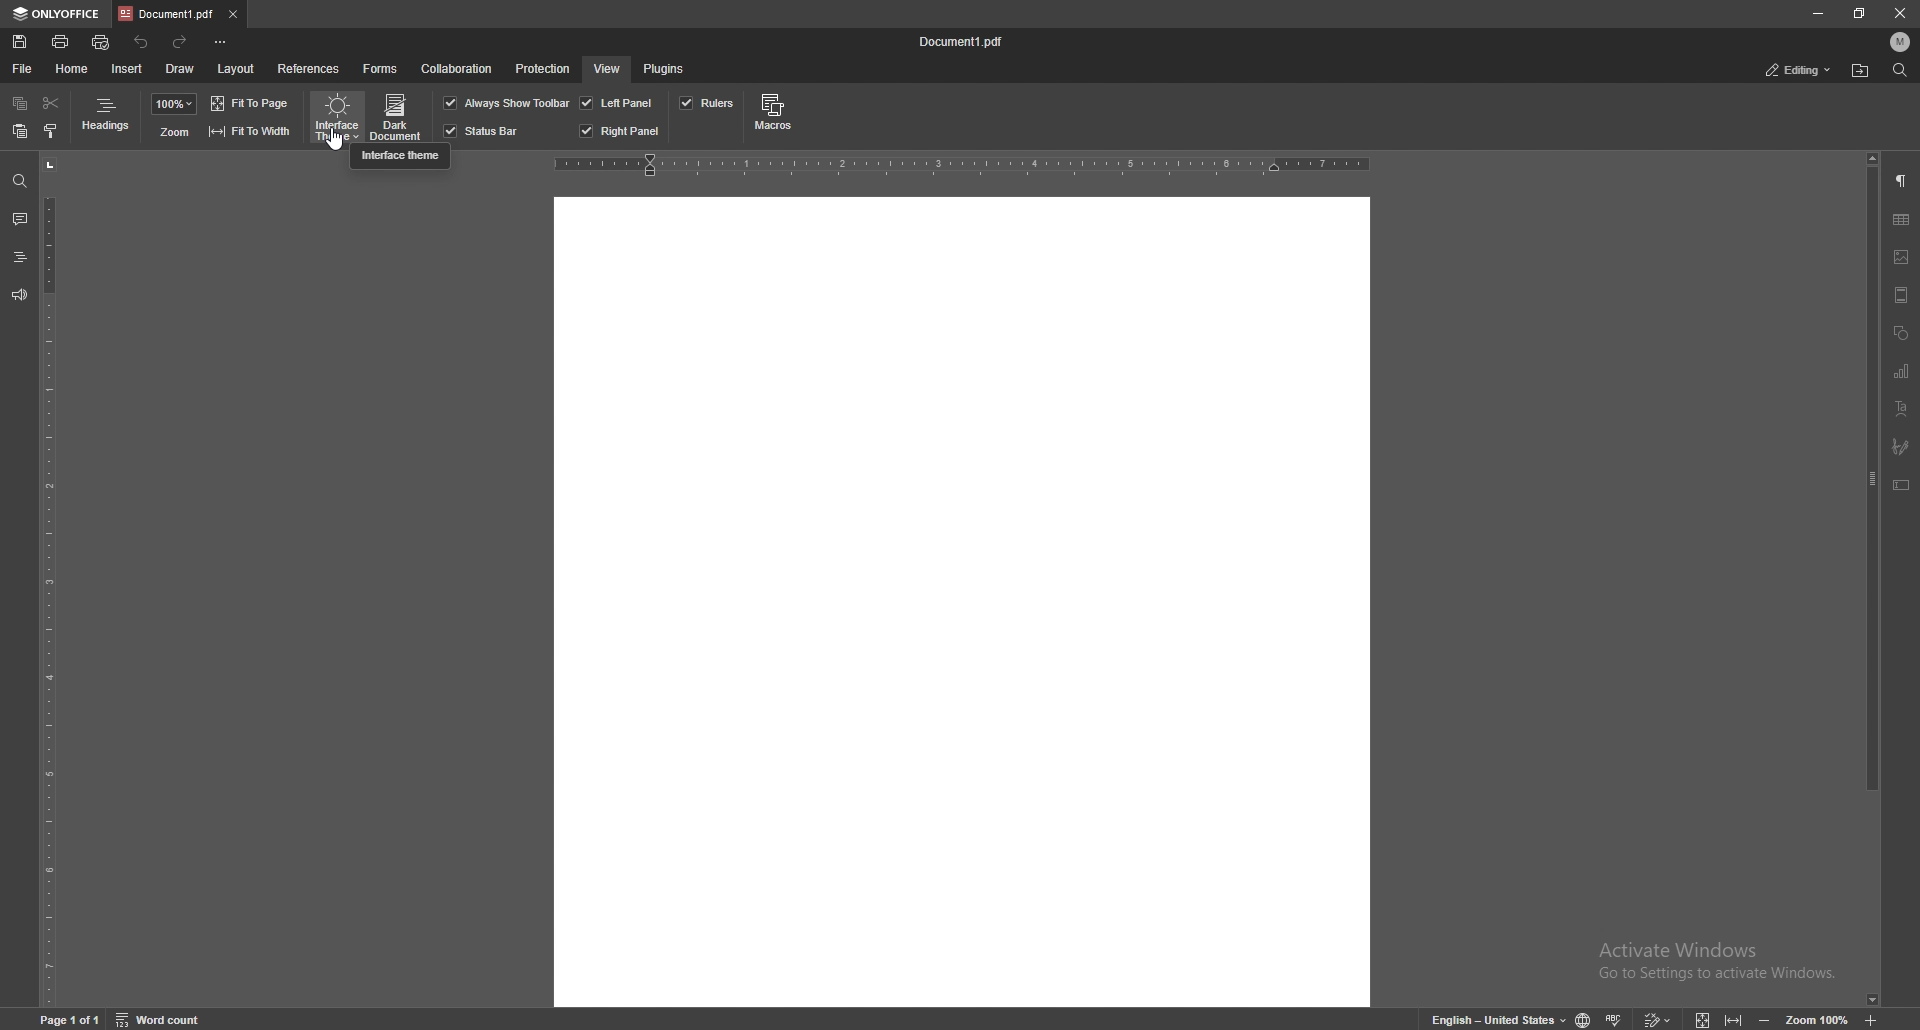  I want to click on image, so click(1903, 257).